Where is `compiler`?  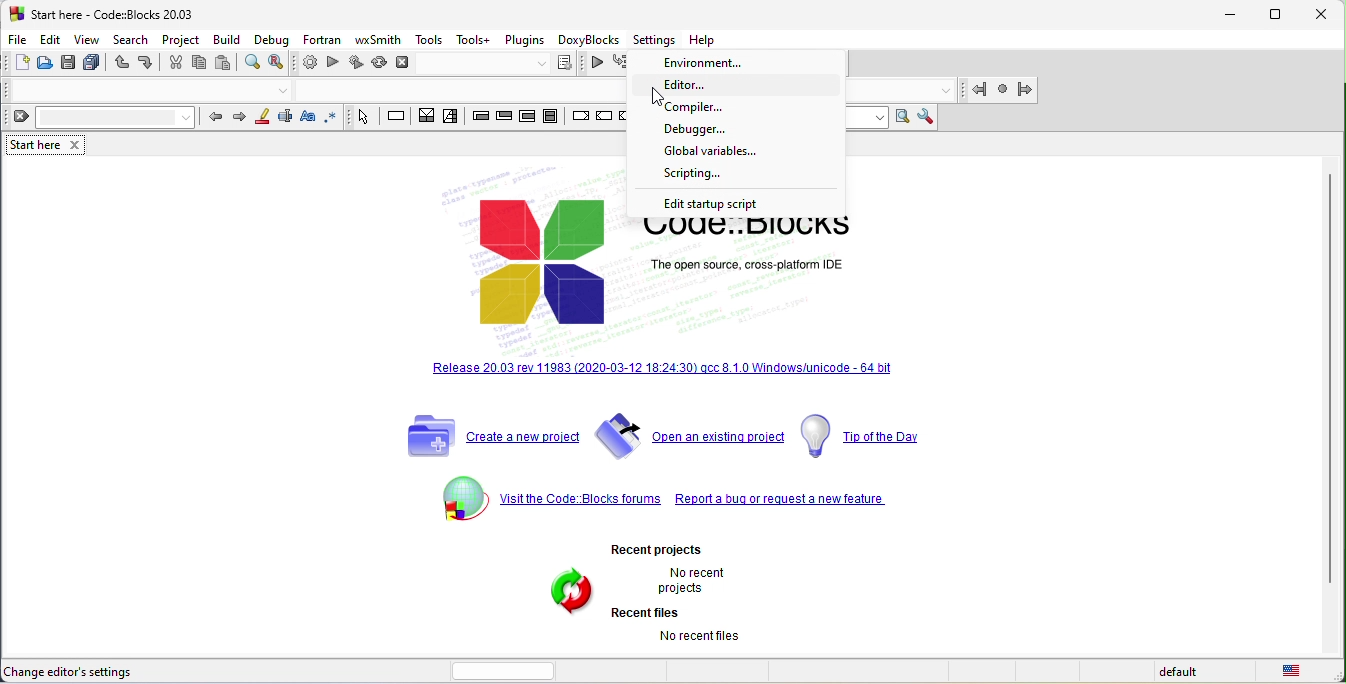
compiler is located at coordinates (727, 110).